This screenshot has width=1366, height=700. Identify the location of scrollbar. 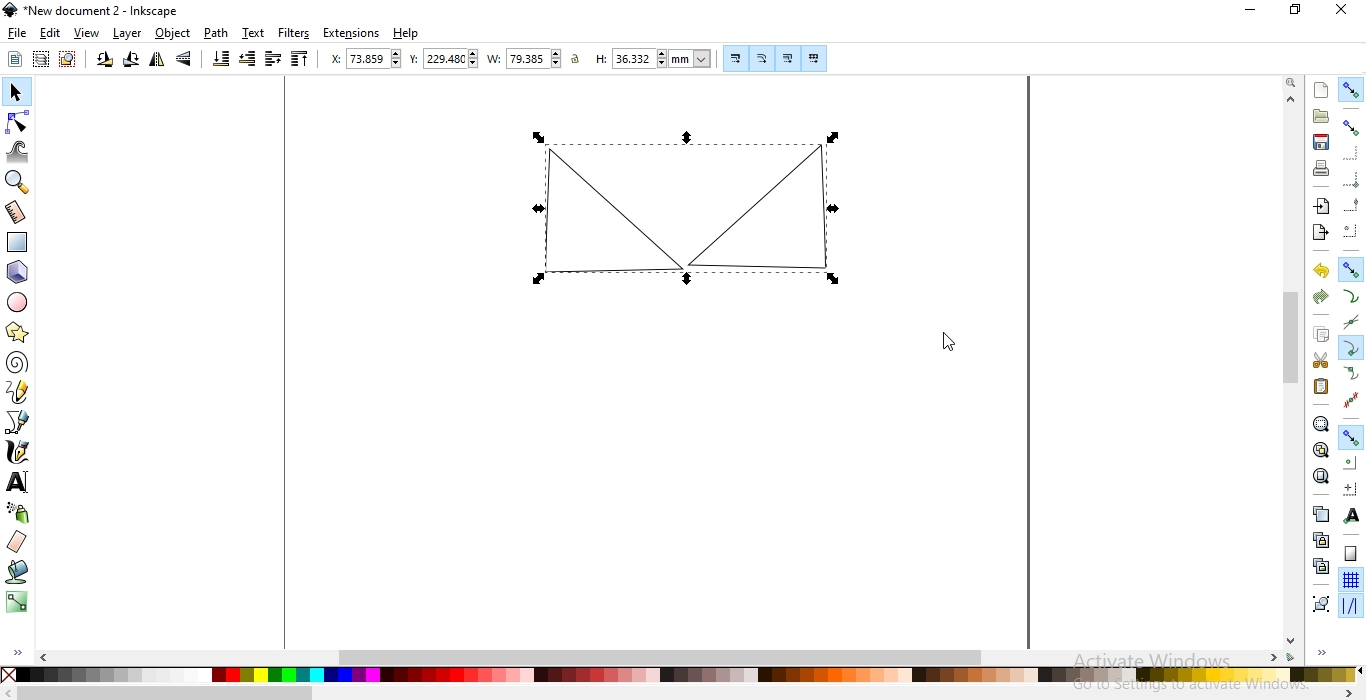
(672, 656).